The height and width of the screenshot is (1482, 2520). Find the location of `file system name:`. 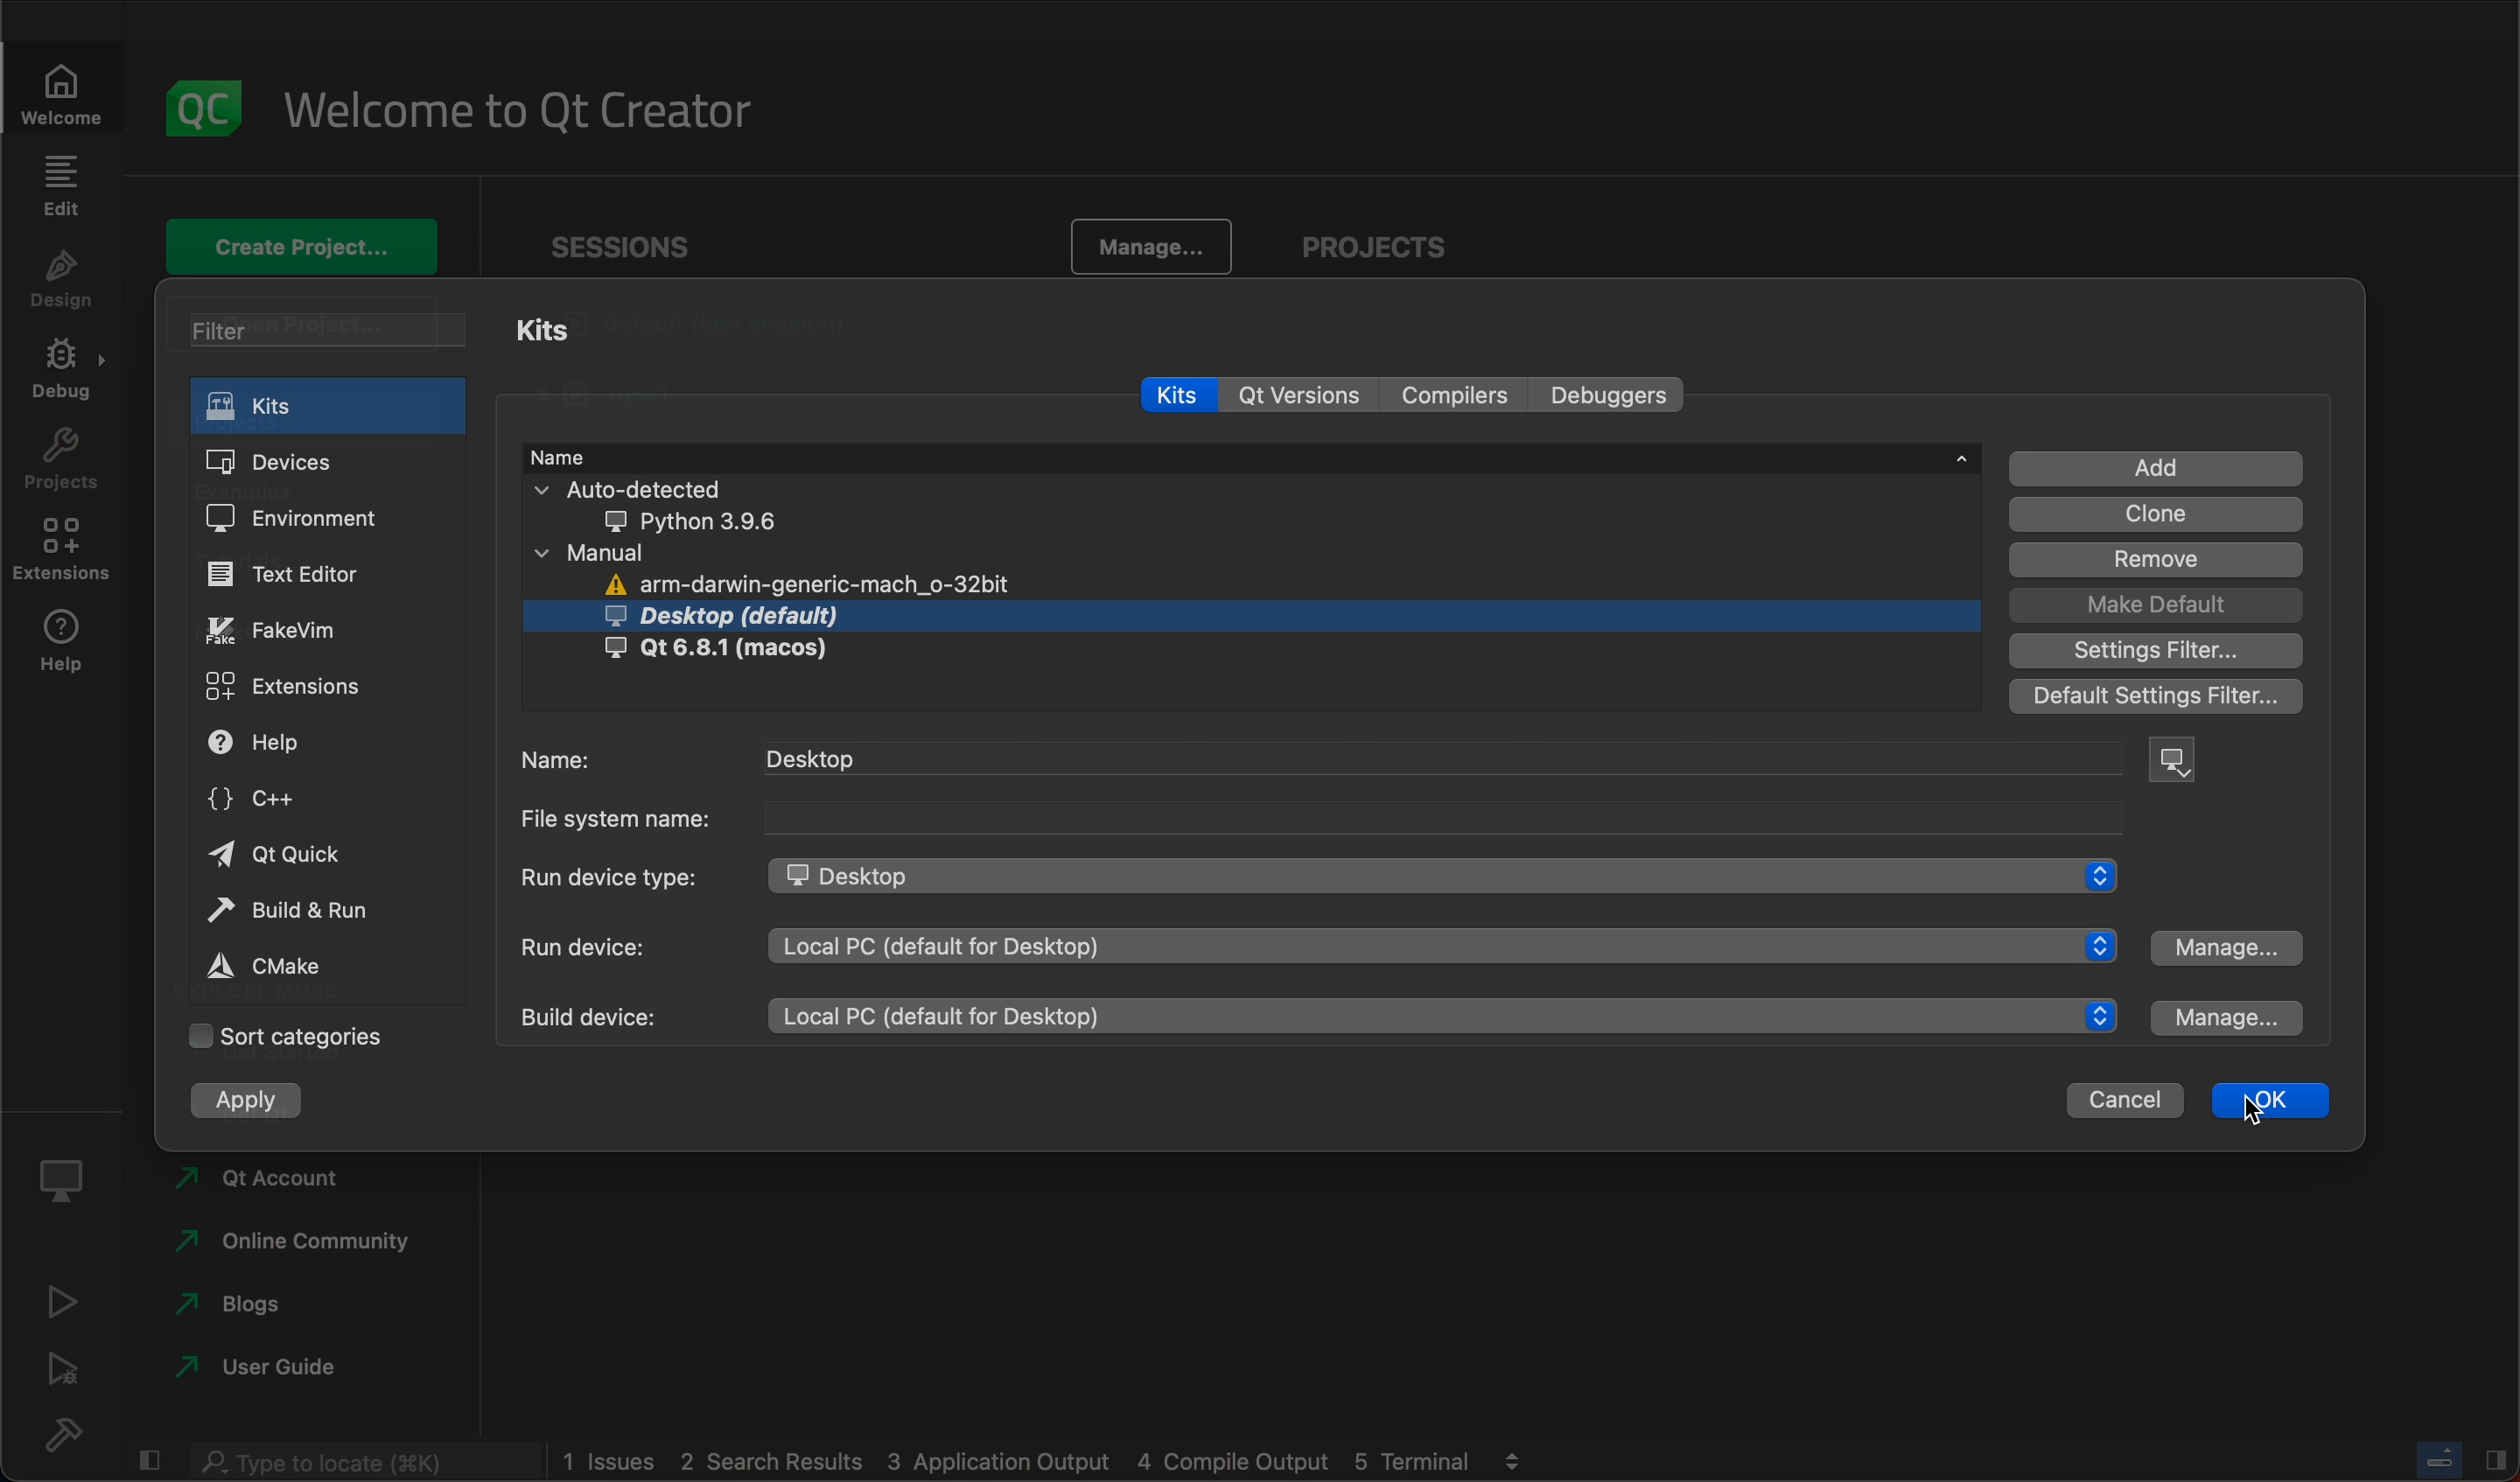

file system name: is located at coordinates (1327, 815).